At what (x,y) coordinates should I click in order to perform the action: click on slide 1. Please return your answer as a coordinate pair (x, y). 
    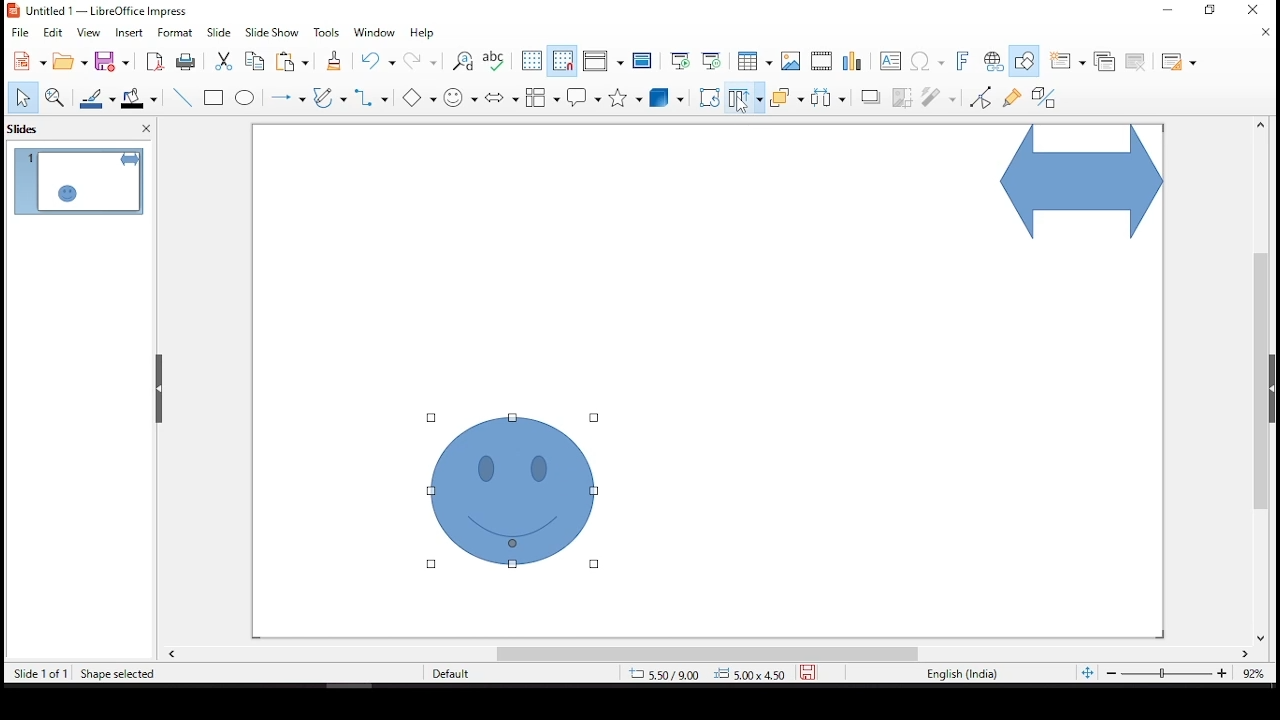
    Looking at the image, I should click on (78, 181).